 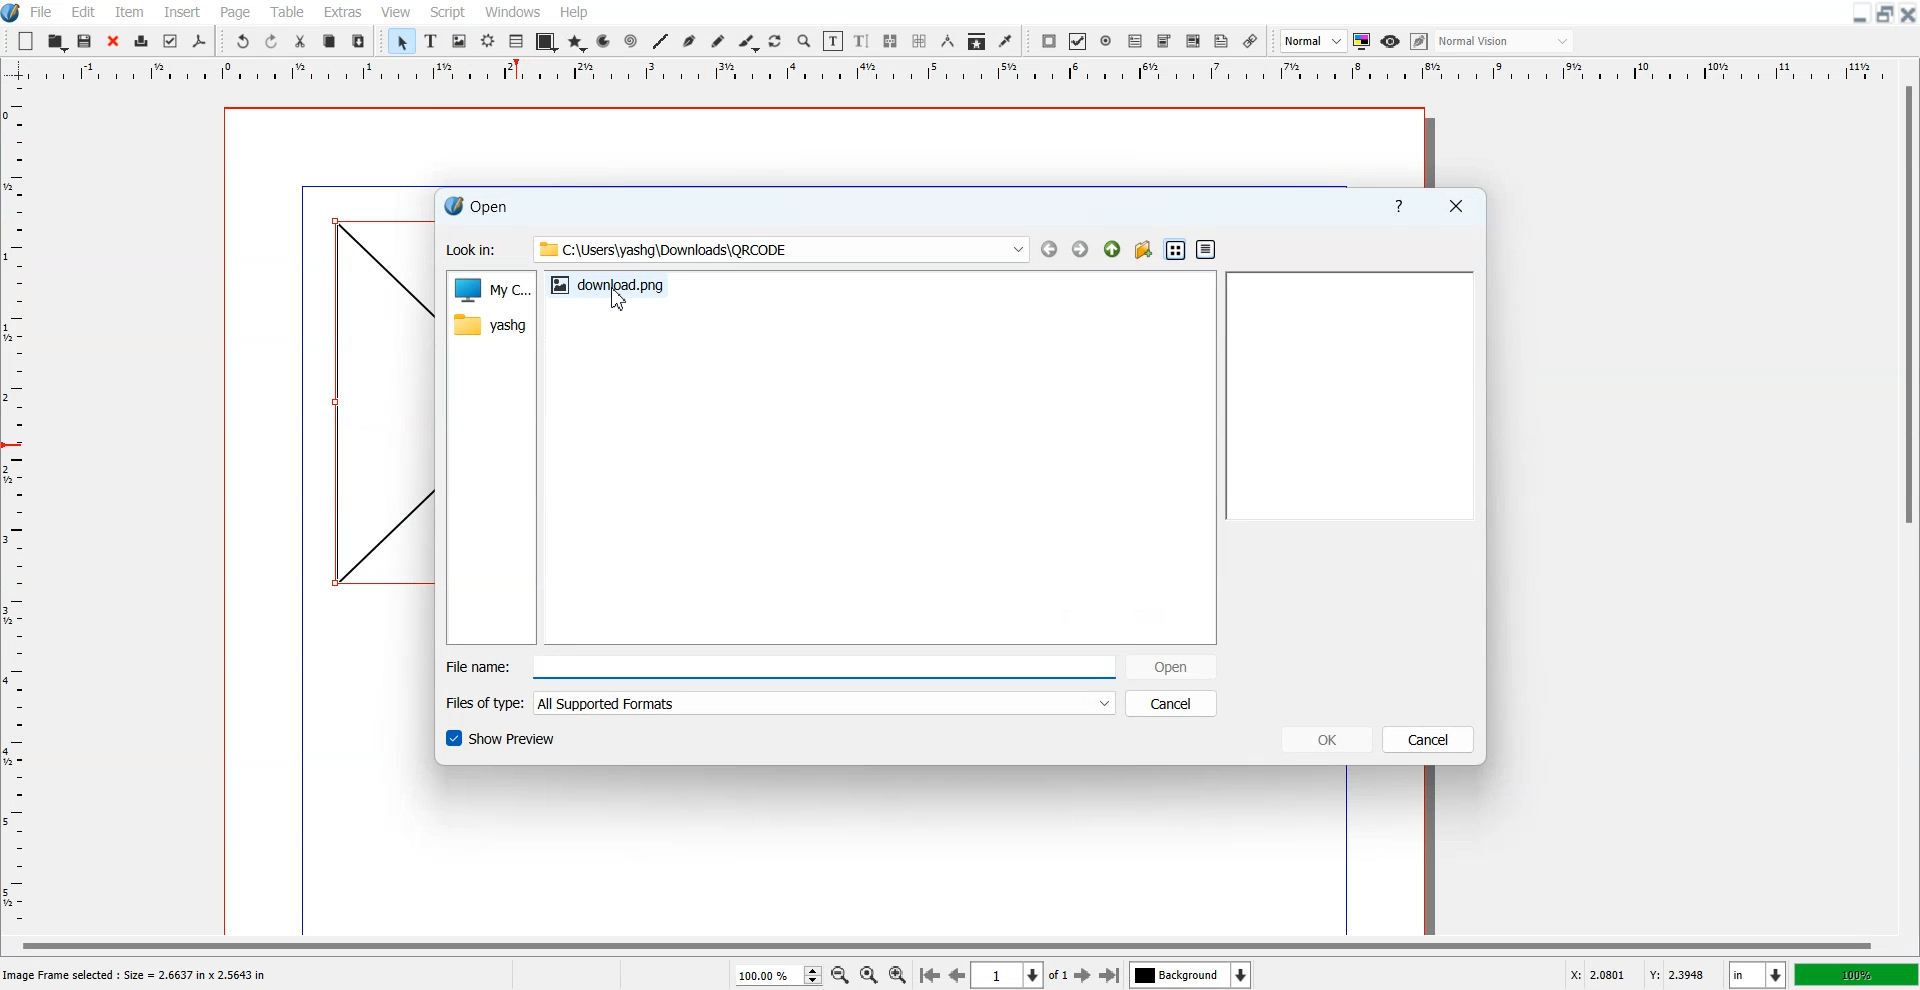 What do you see at coordinates (1050, 41) in the screenshot?
I see `PDF Push Button` at bounding box center [1050, 41].